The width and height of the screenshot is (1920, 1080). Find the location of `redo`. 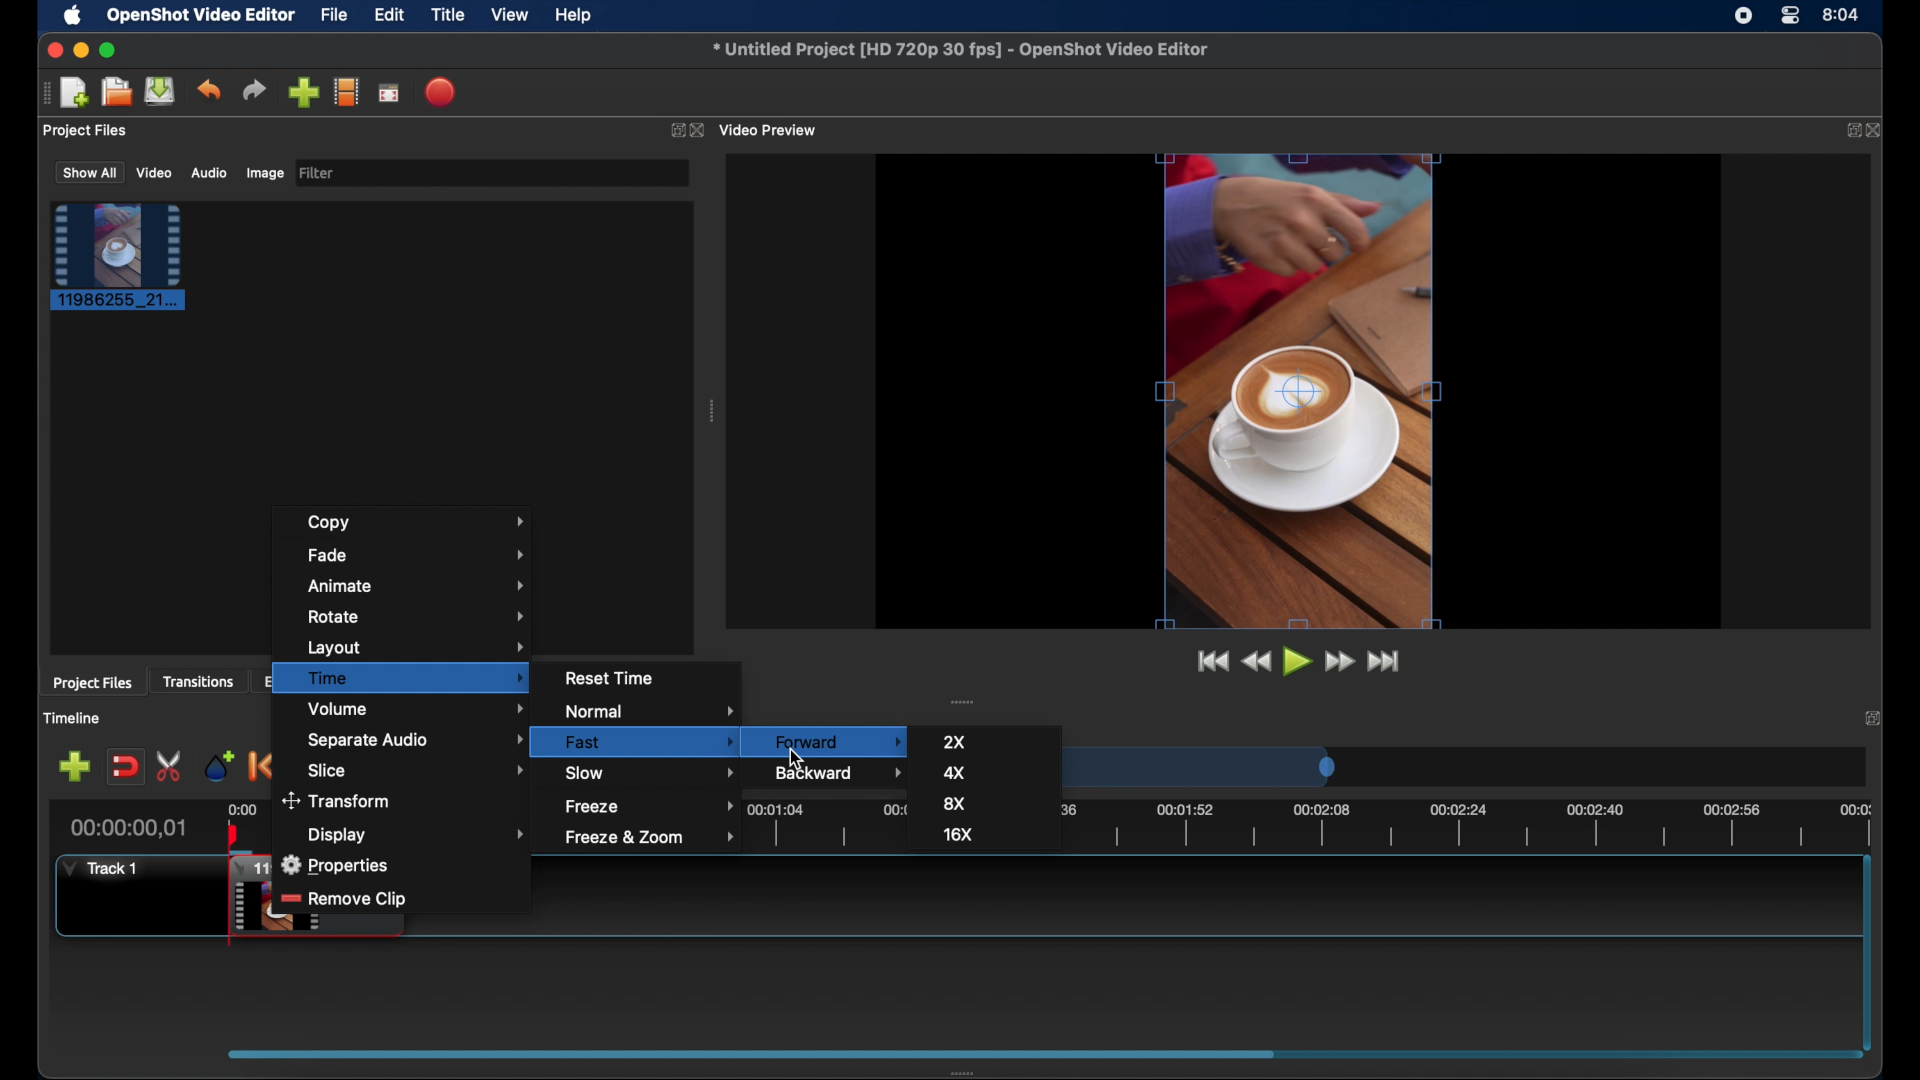

redo is located at coordinates (254, 89).